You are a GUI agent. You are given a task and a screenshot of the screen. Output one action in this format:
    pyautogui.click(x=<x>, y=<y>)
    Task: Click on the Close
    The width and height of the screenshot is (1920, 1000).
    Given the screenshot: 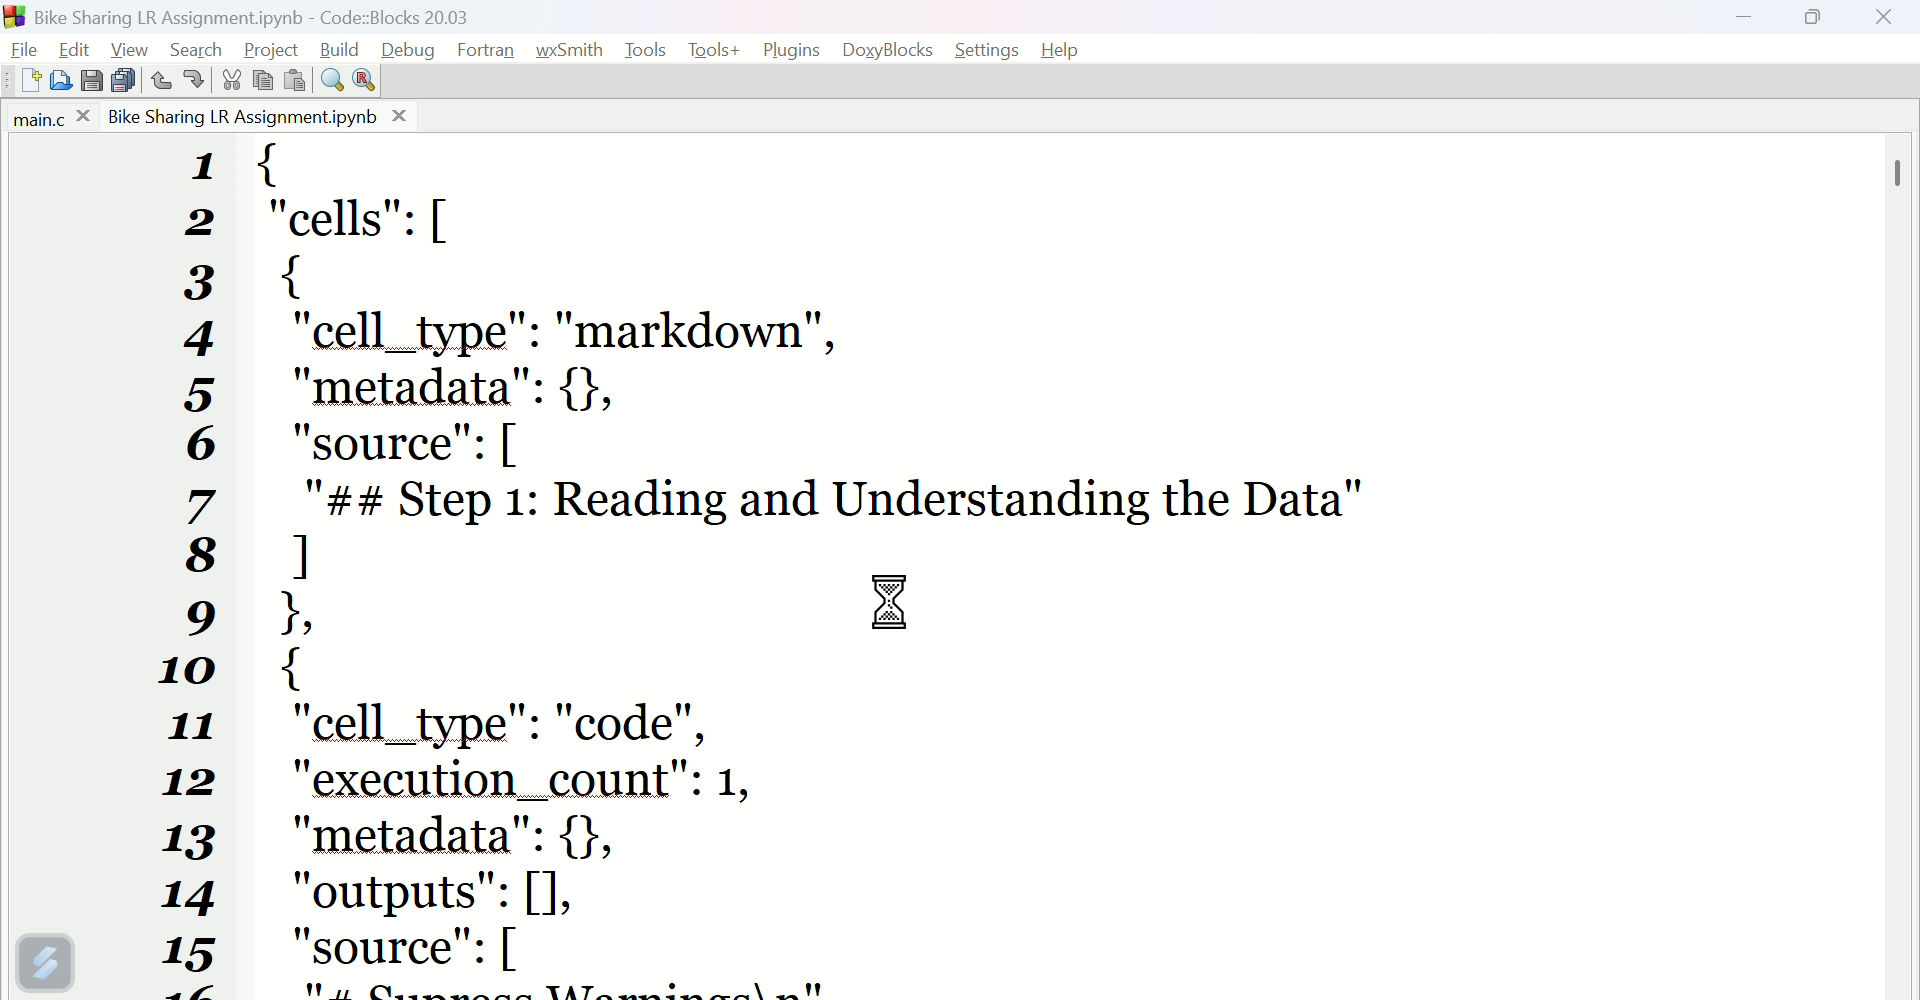 What is the action you would take?
    pyautogui.click(x=1885, y=26)
    